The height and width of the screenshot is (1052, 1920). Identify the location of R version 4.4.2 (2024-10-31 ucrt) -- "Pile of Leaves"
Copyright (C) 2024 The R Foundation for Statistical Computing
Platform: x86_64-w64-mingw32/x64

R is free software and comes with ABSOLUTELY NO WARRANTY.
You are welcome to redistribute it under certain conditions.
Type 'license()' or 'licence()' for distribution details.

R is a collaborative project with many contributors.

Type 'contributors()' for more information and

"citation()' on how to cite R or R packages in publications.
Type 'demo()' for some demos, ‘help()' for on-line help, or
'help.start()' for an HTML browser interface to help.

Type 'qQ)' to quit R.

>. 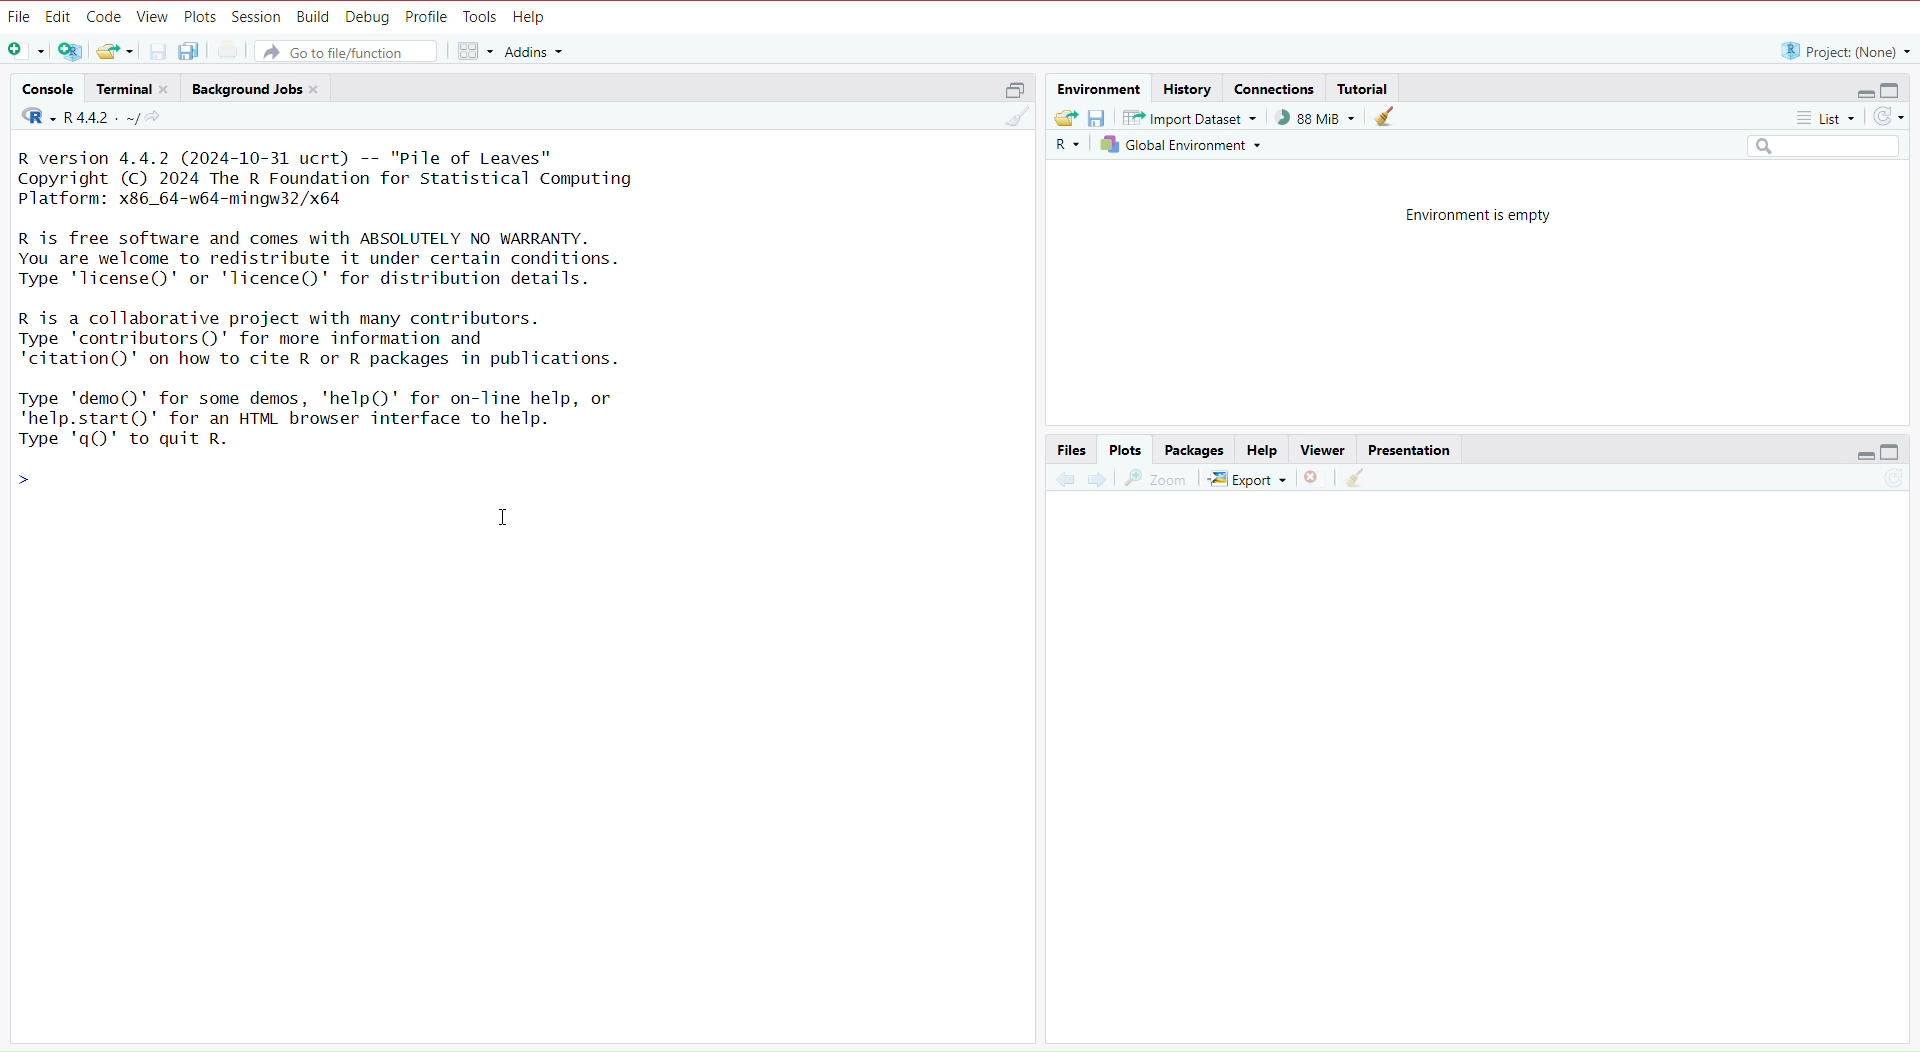
(361, 322).